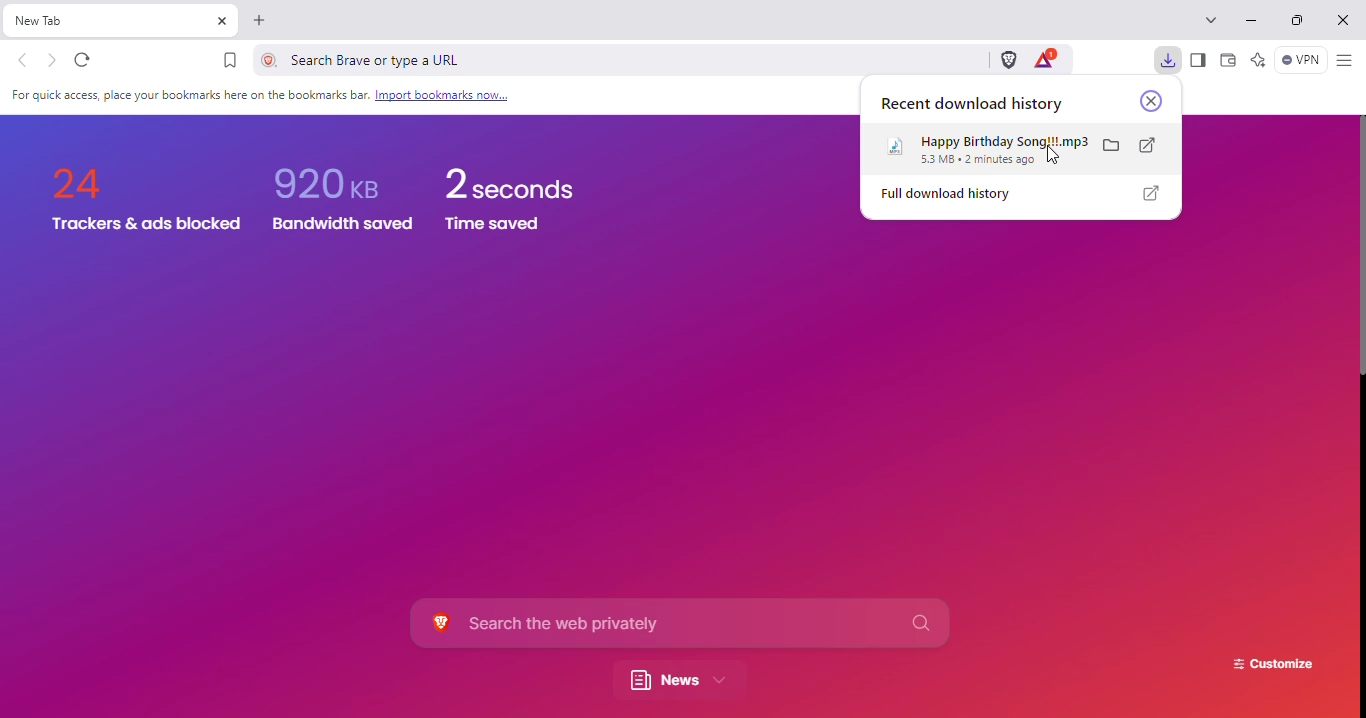  I want to click on 24 trackers & ads blocked, so click(82, 175).